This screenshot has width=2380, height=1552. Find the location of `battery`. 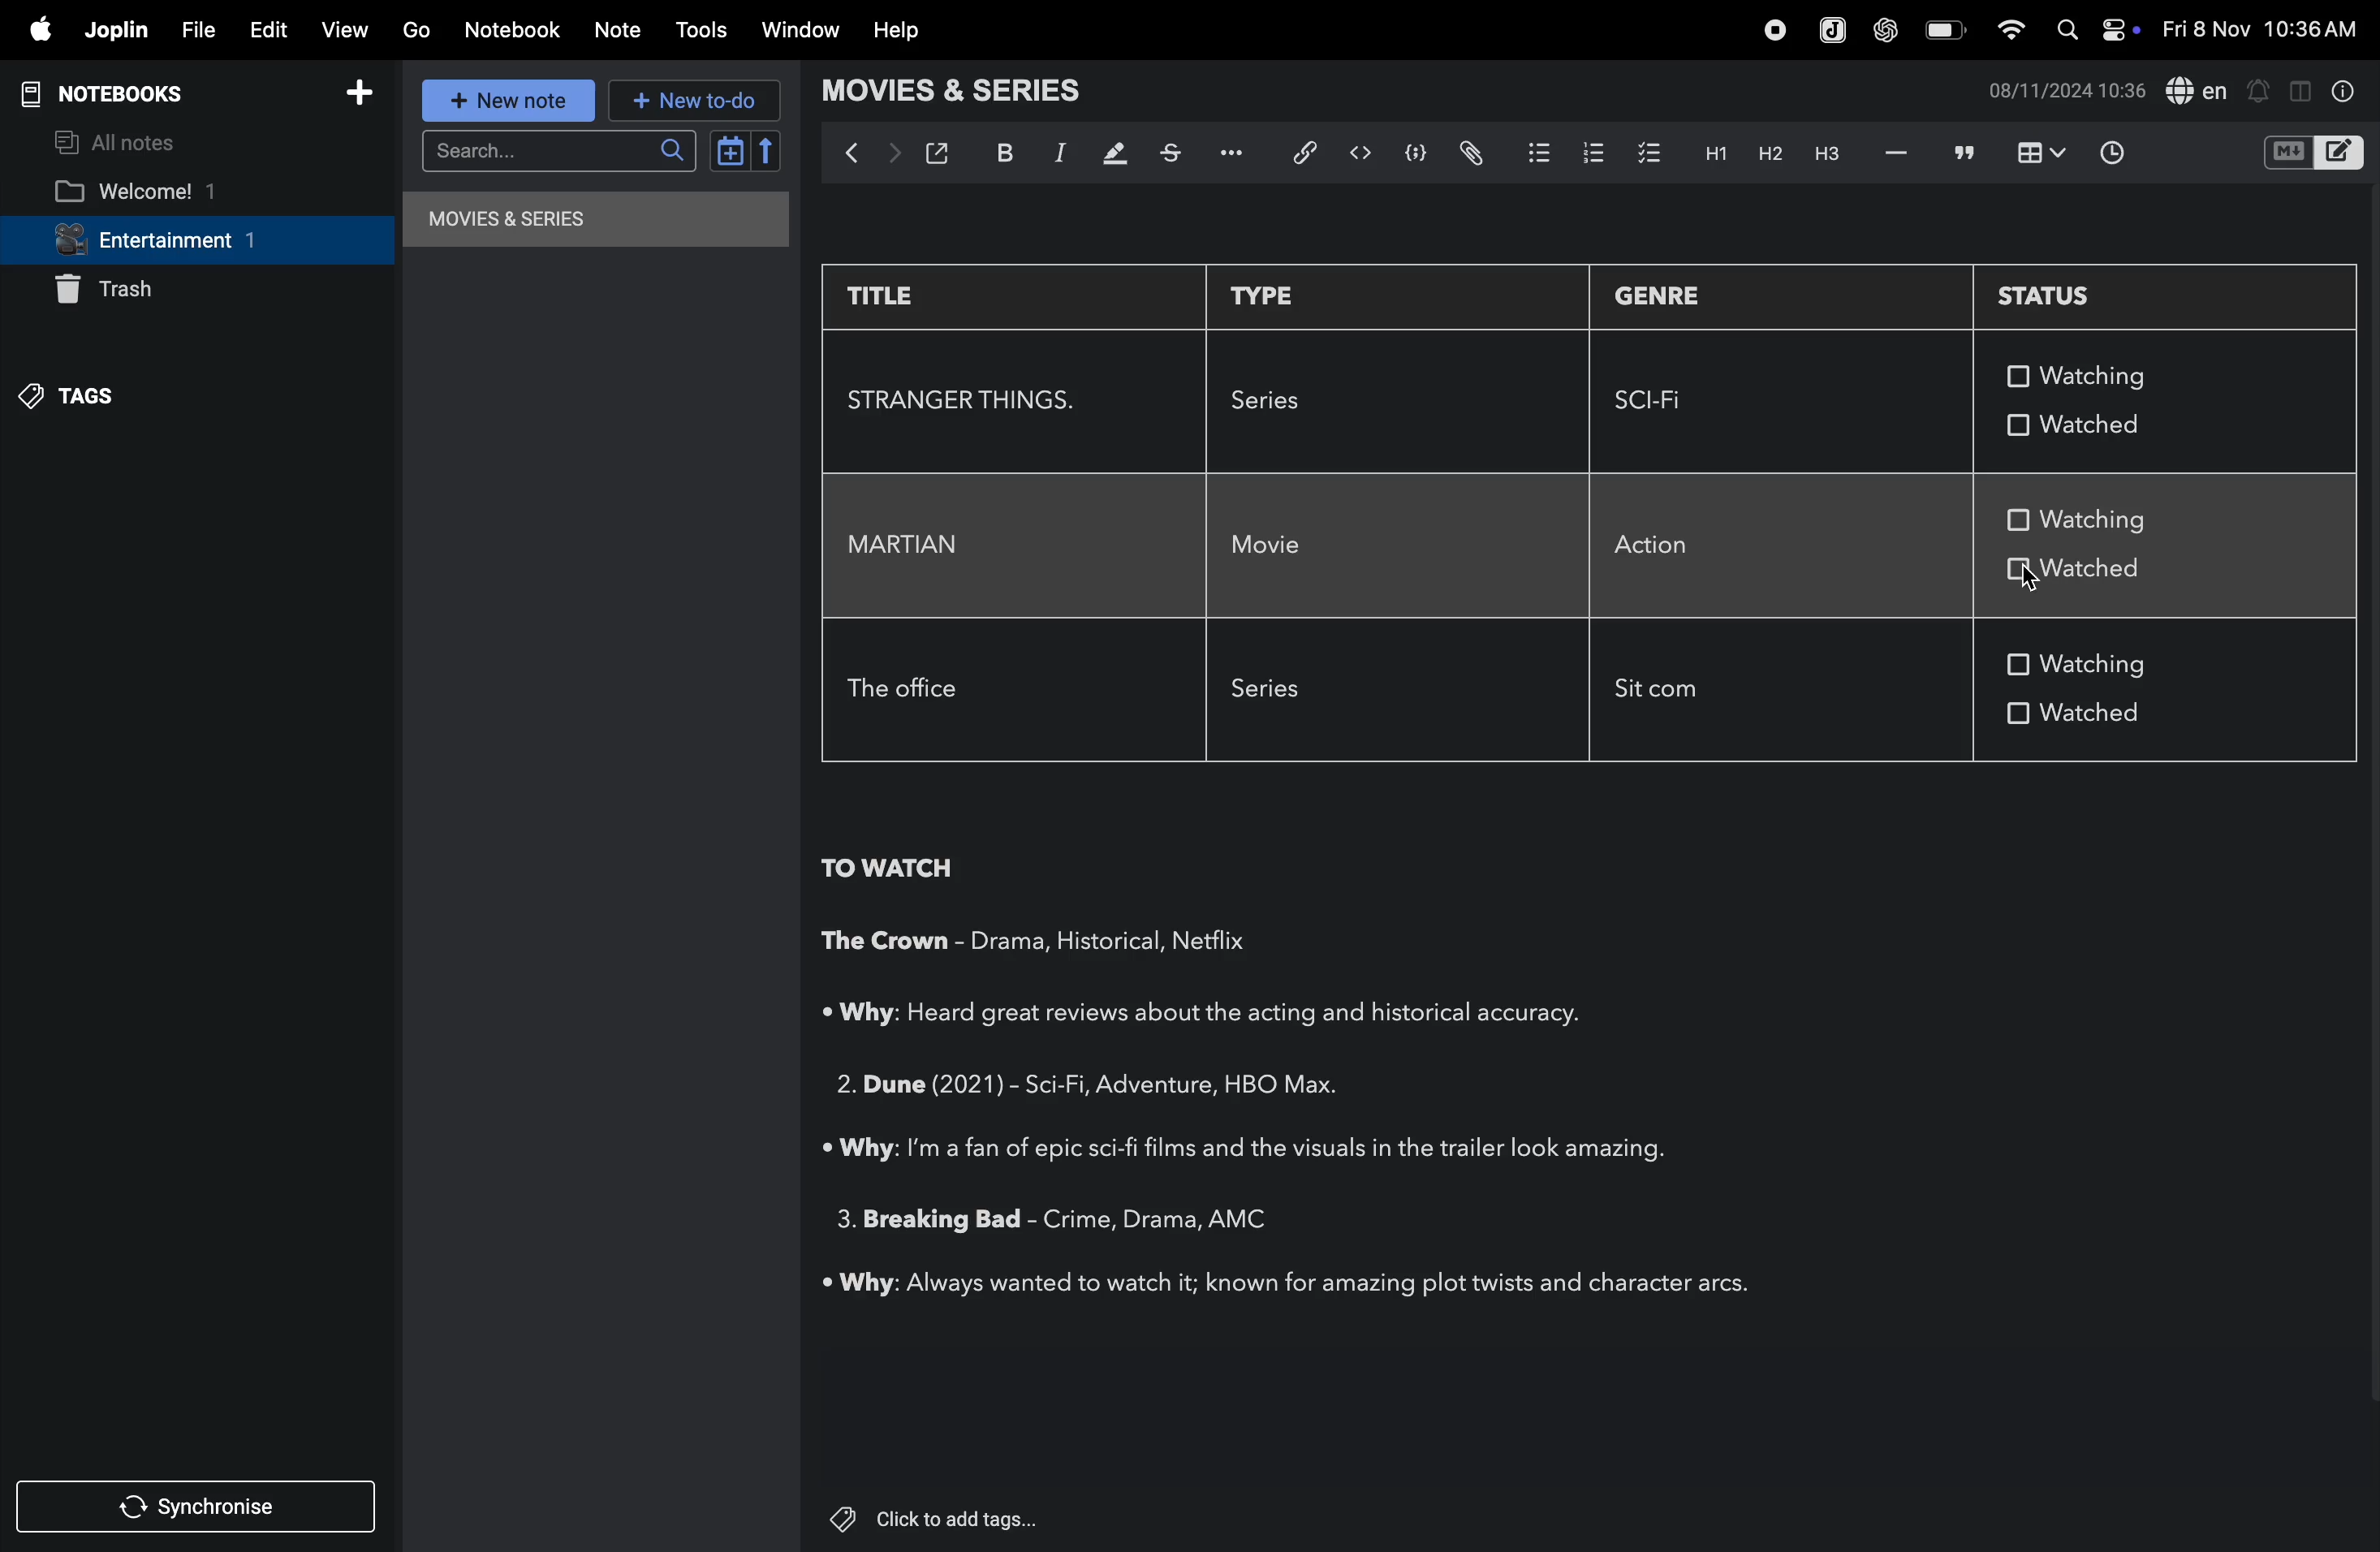

battery is located at coordinates (1942, 30).